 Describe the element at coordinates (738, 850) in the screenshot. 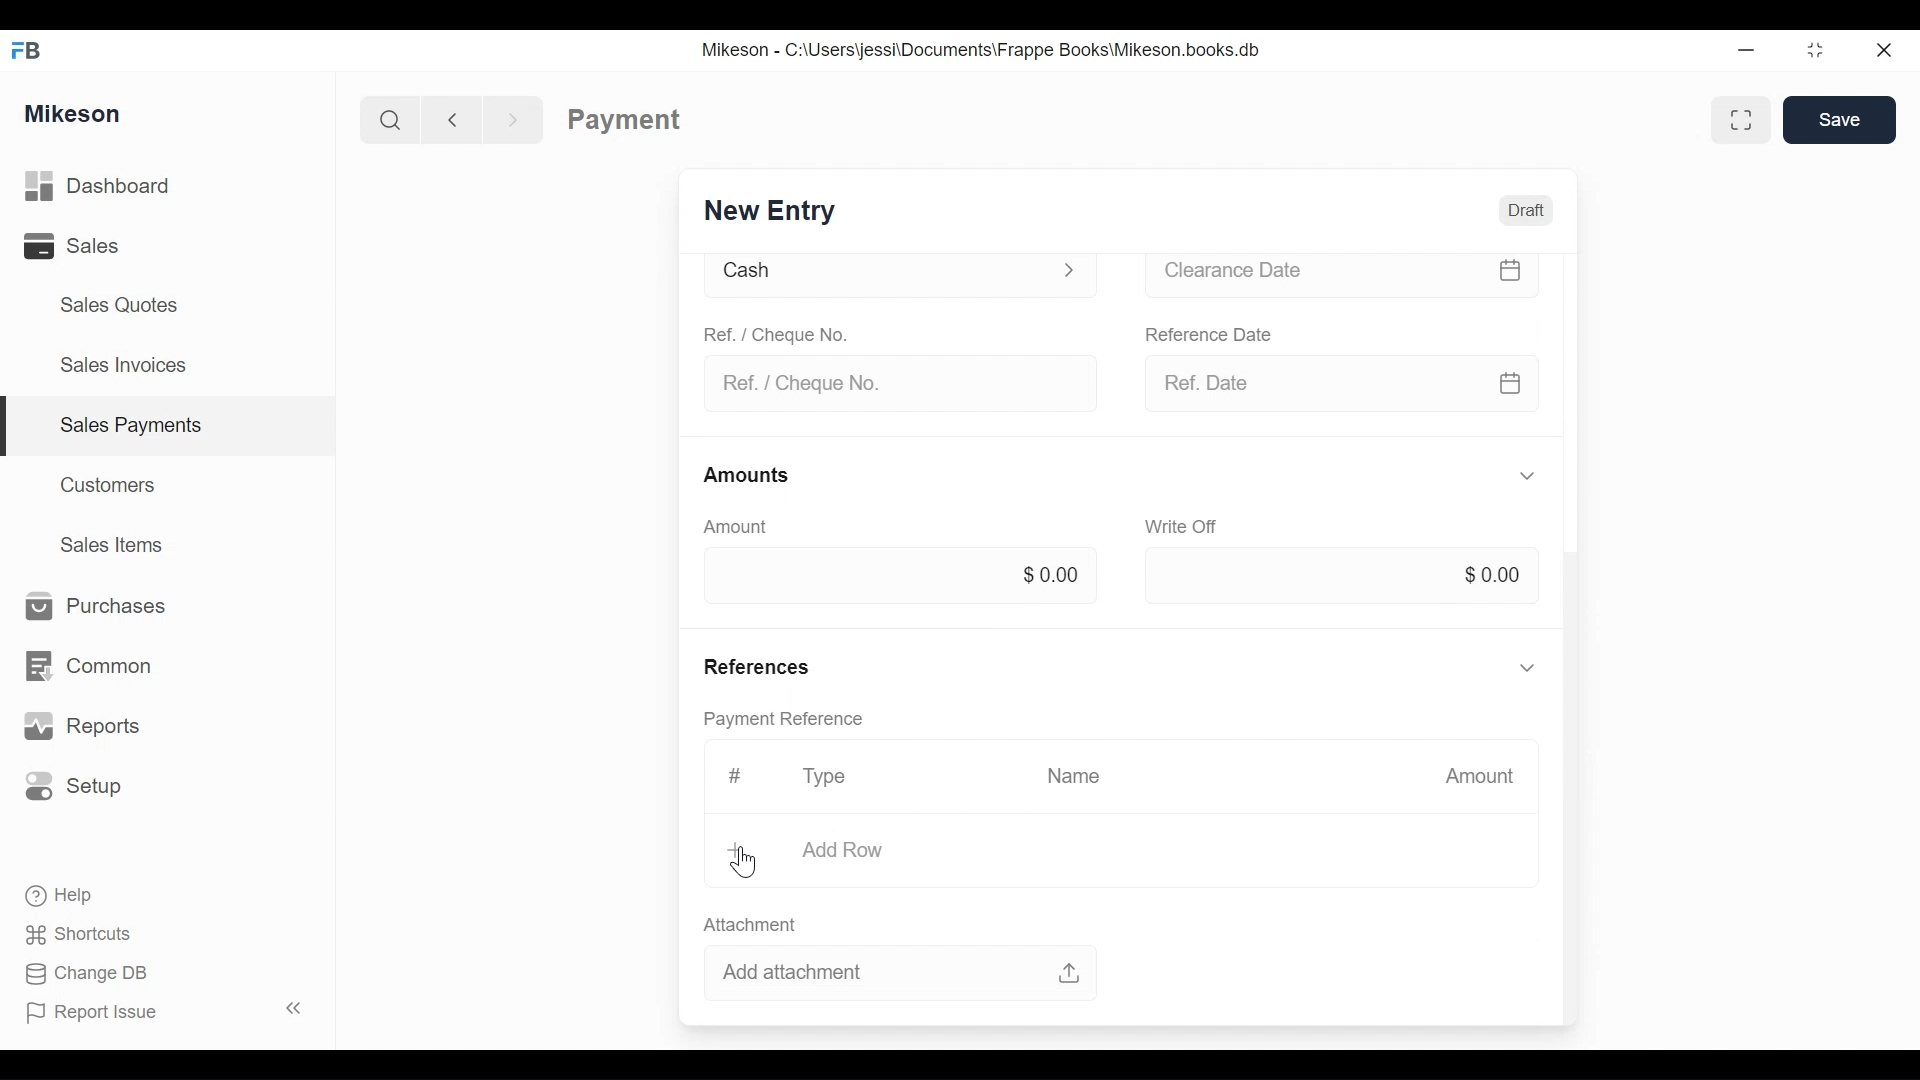

I see `Add` at that location.